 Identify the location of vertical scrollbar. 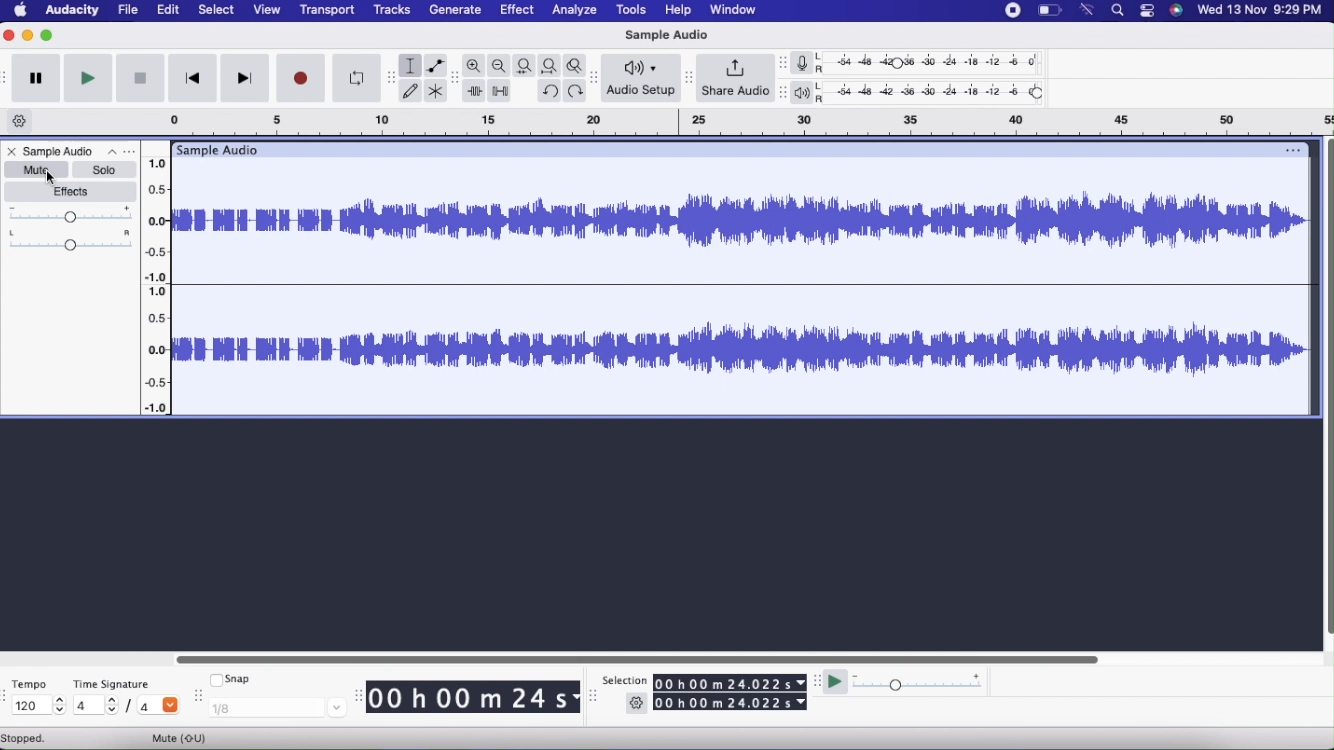
(1326, 395).